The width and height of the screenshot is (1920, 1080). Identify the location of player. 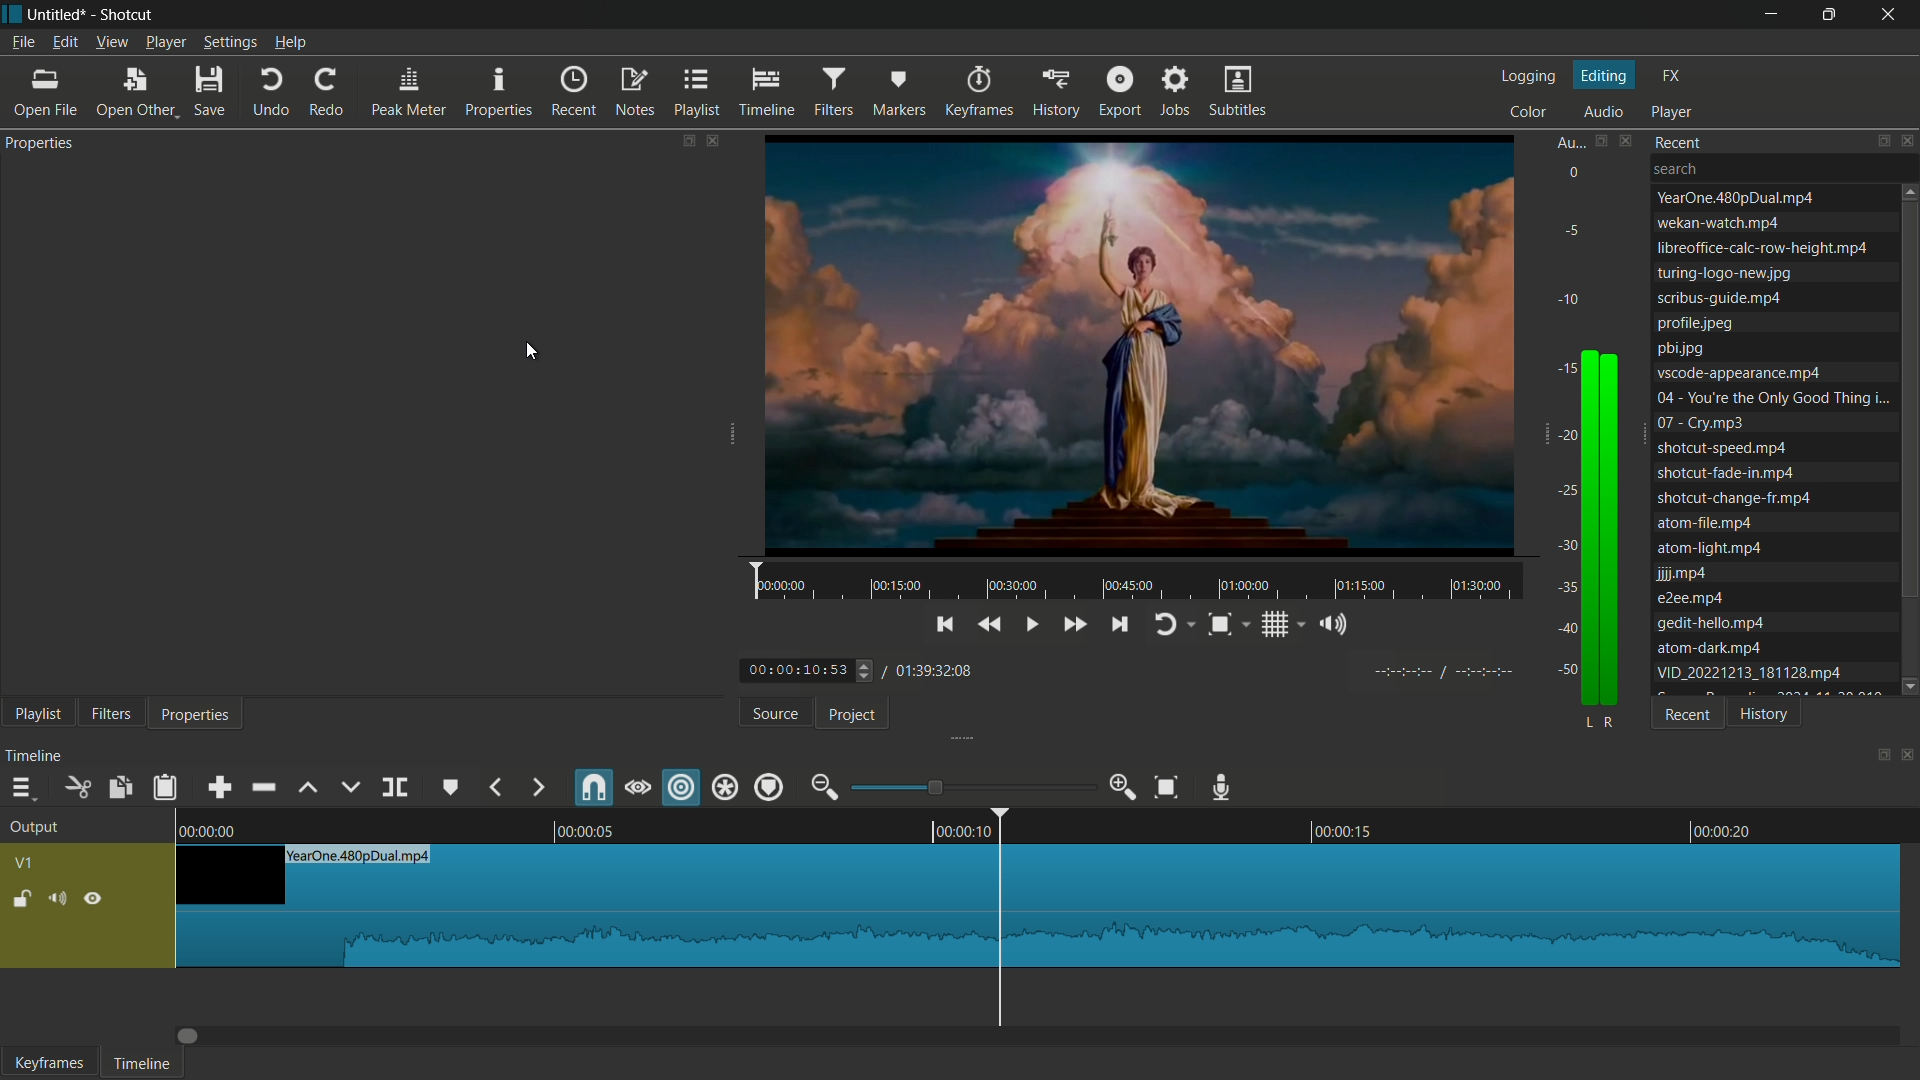
(1671, 111).